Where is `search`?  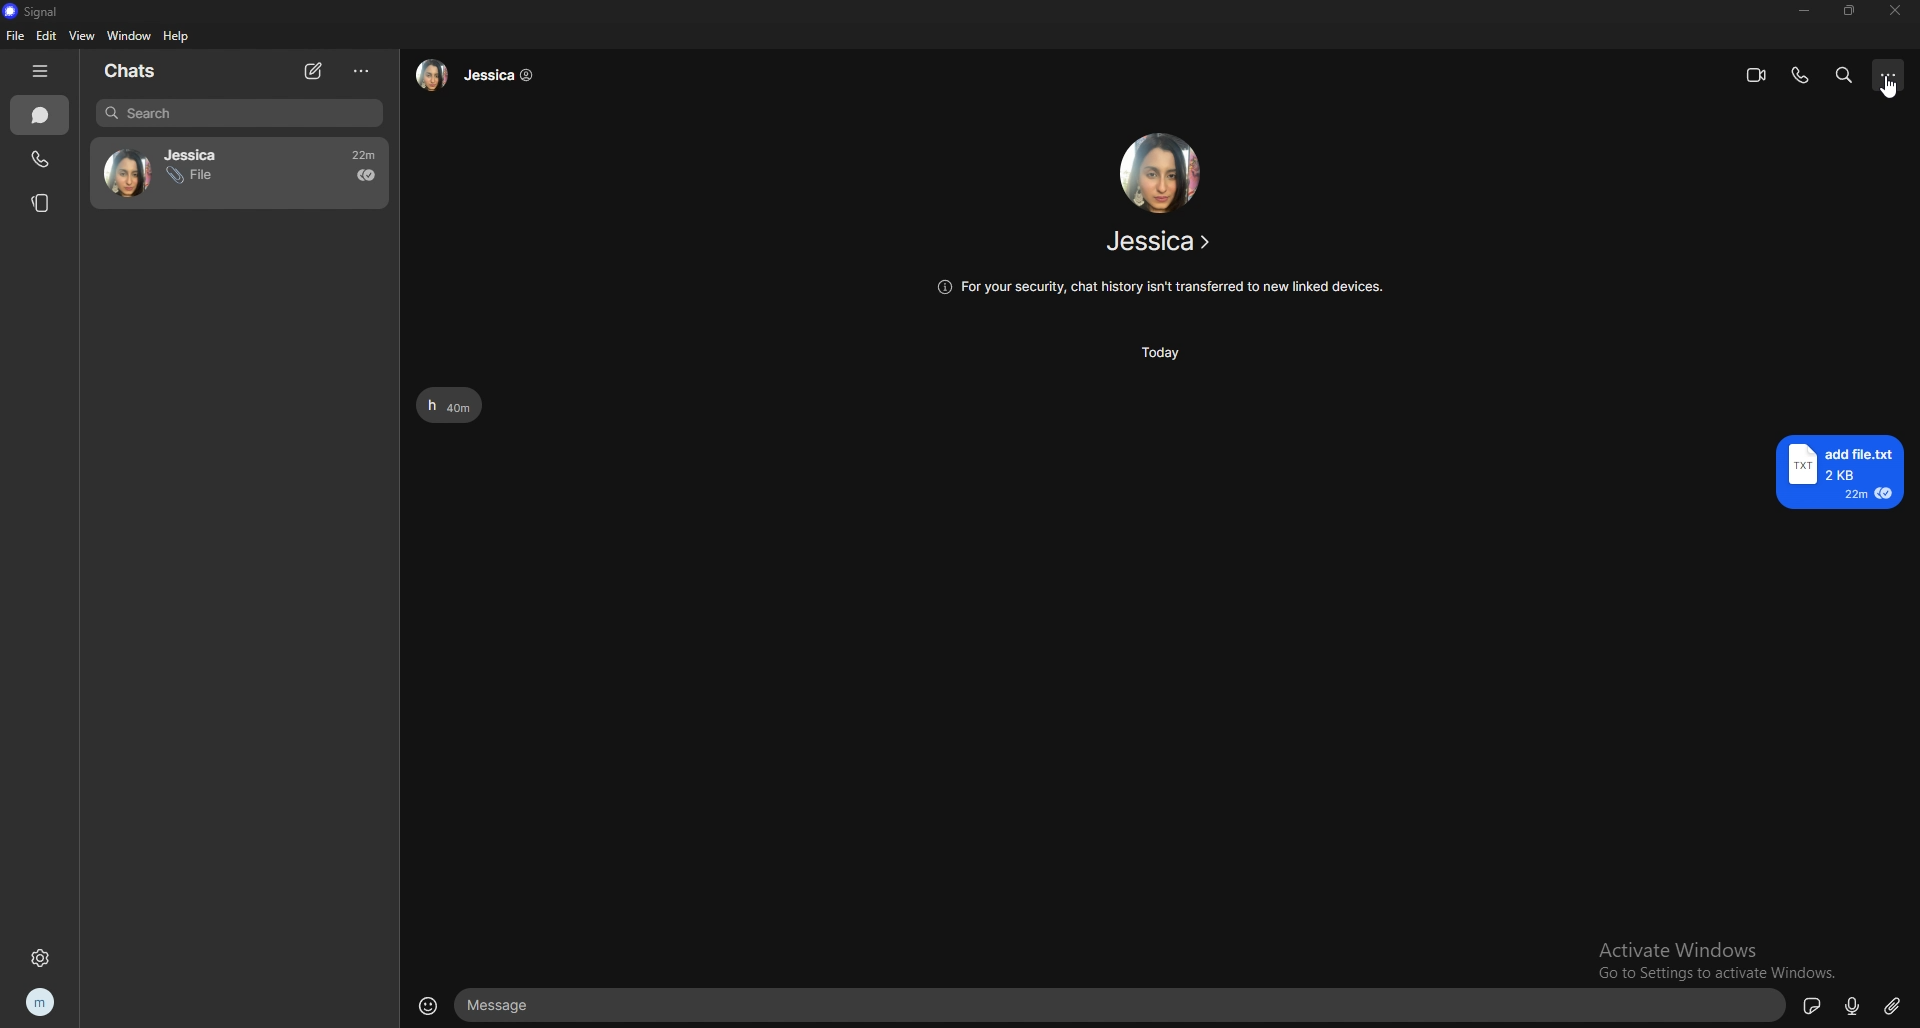 search is located at coordinates (1846, 76).